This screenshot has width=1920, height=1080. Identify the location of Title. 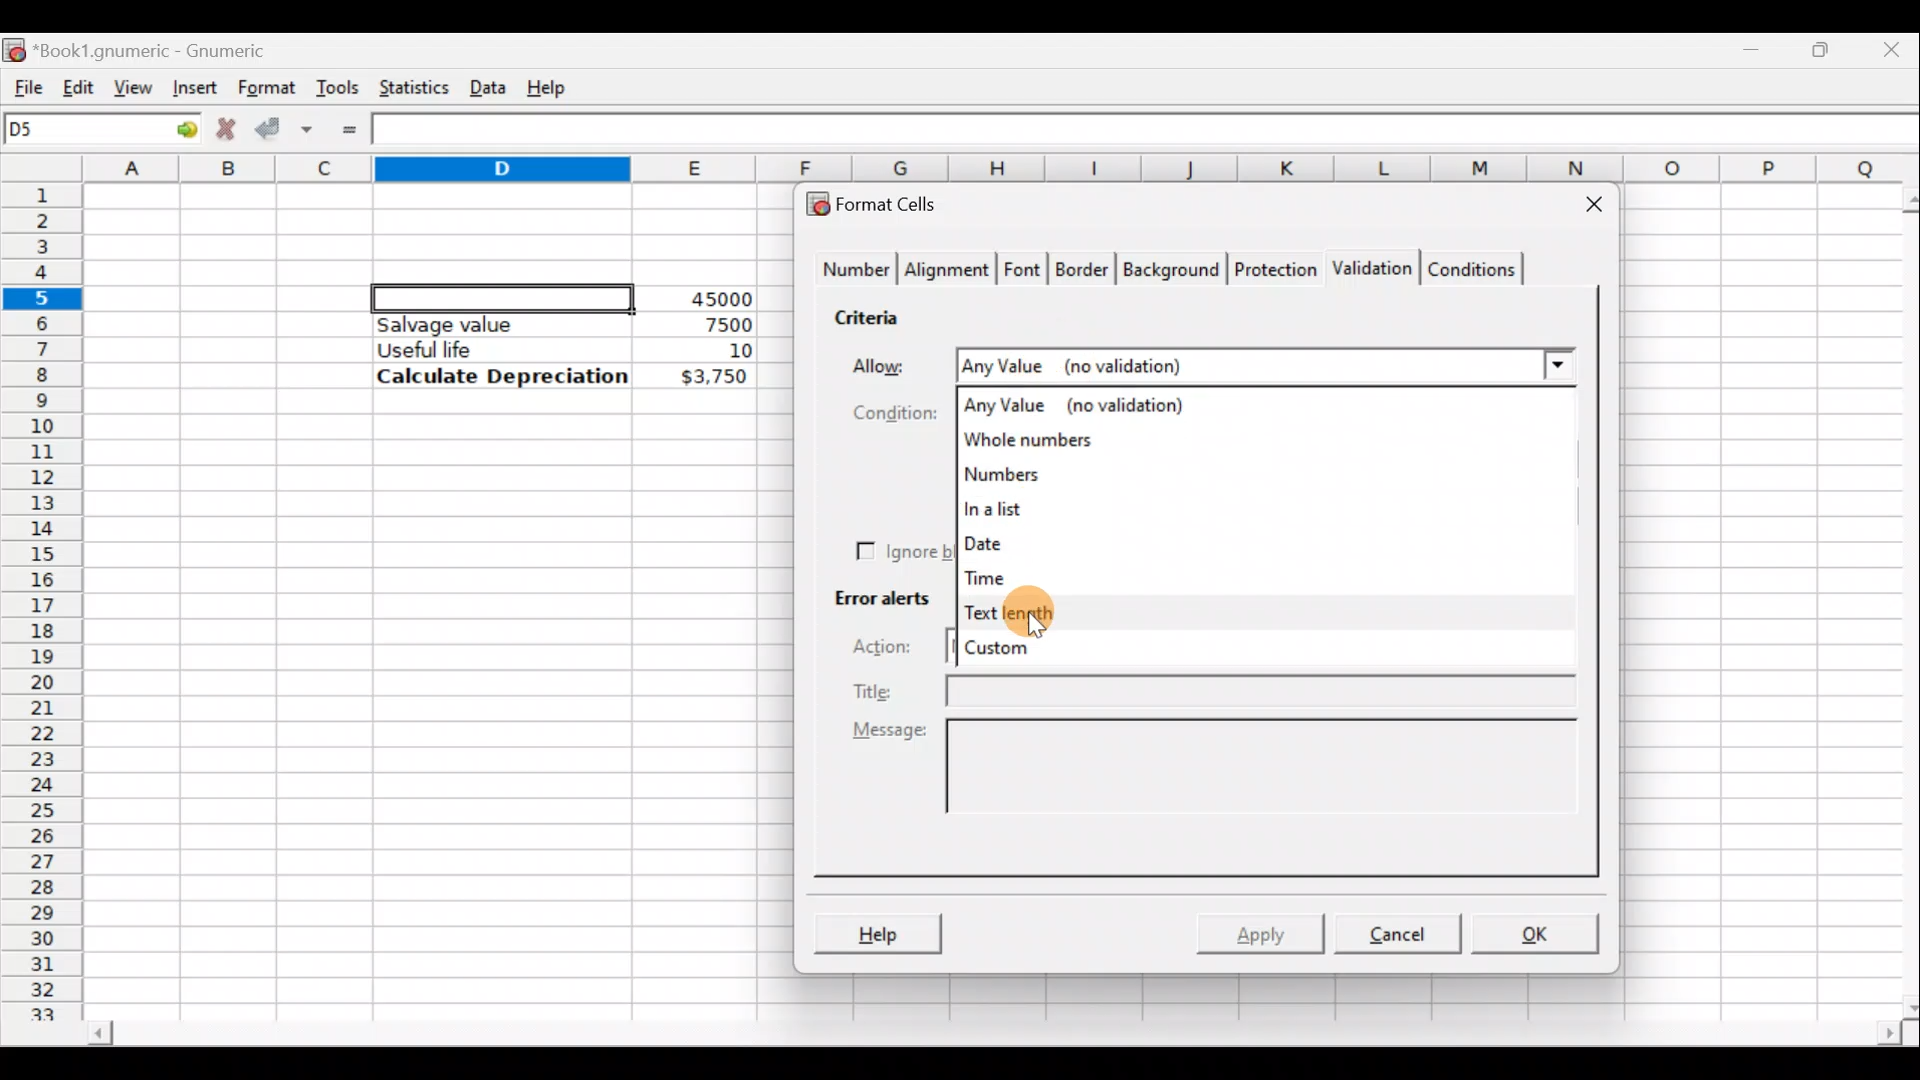
(1219, 690).